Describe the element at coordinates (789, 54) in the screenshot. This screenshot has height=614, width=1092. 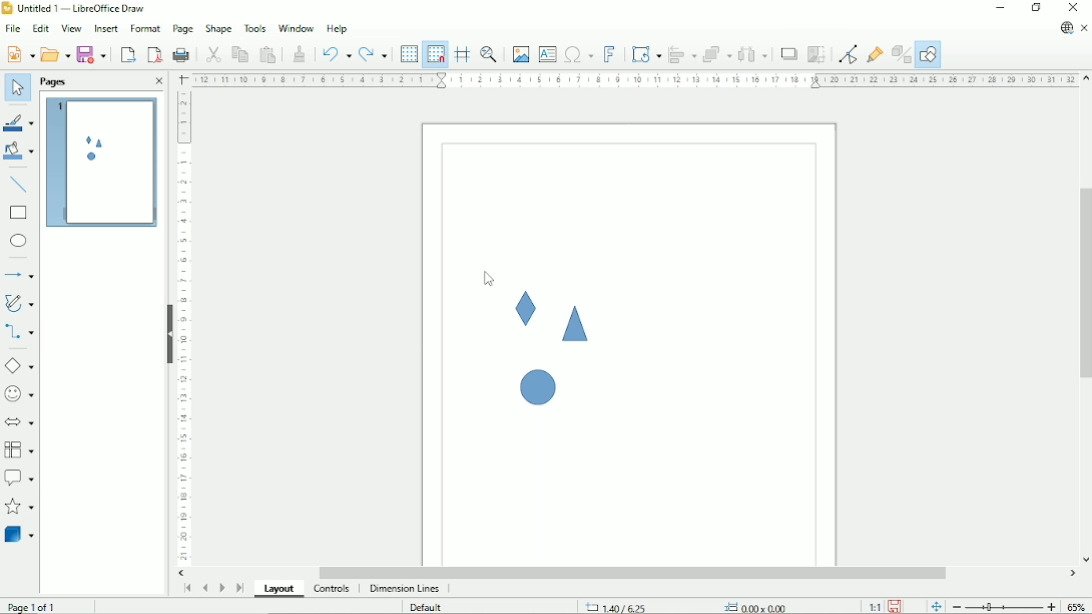
I see `Shadow` at that location.